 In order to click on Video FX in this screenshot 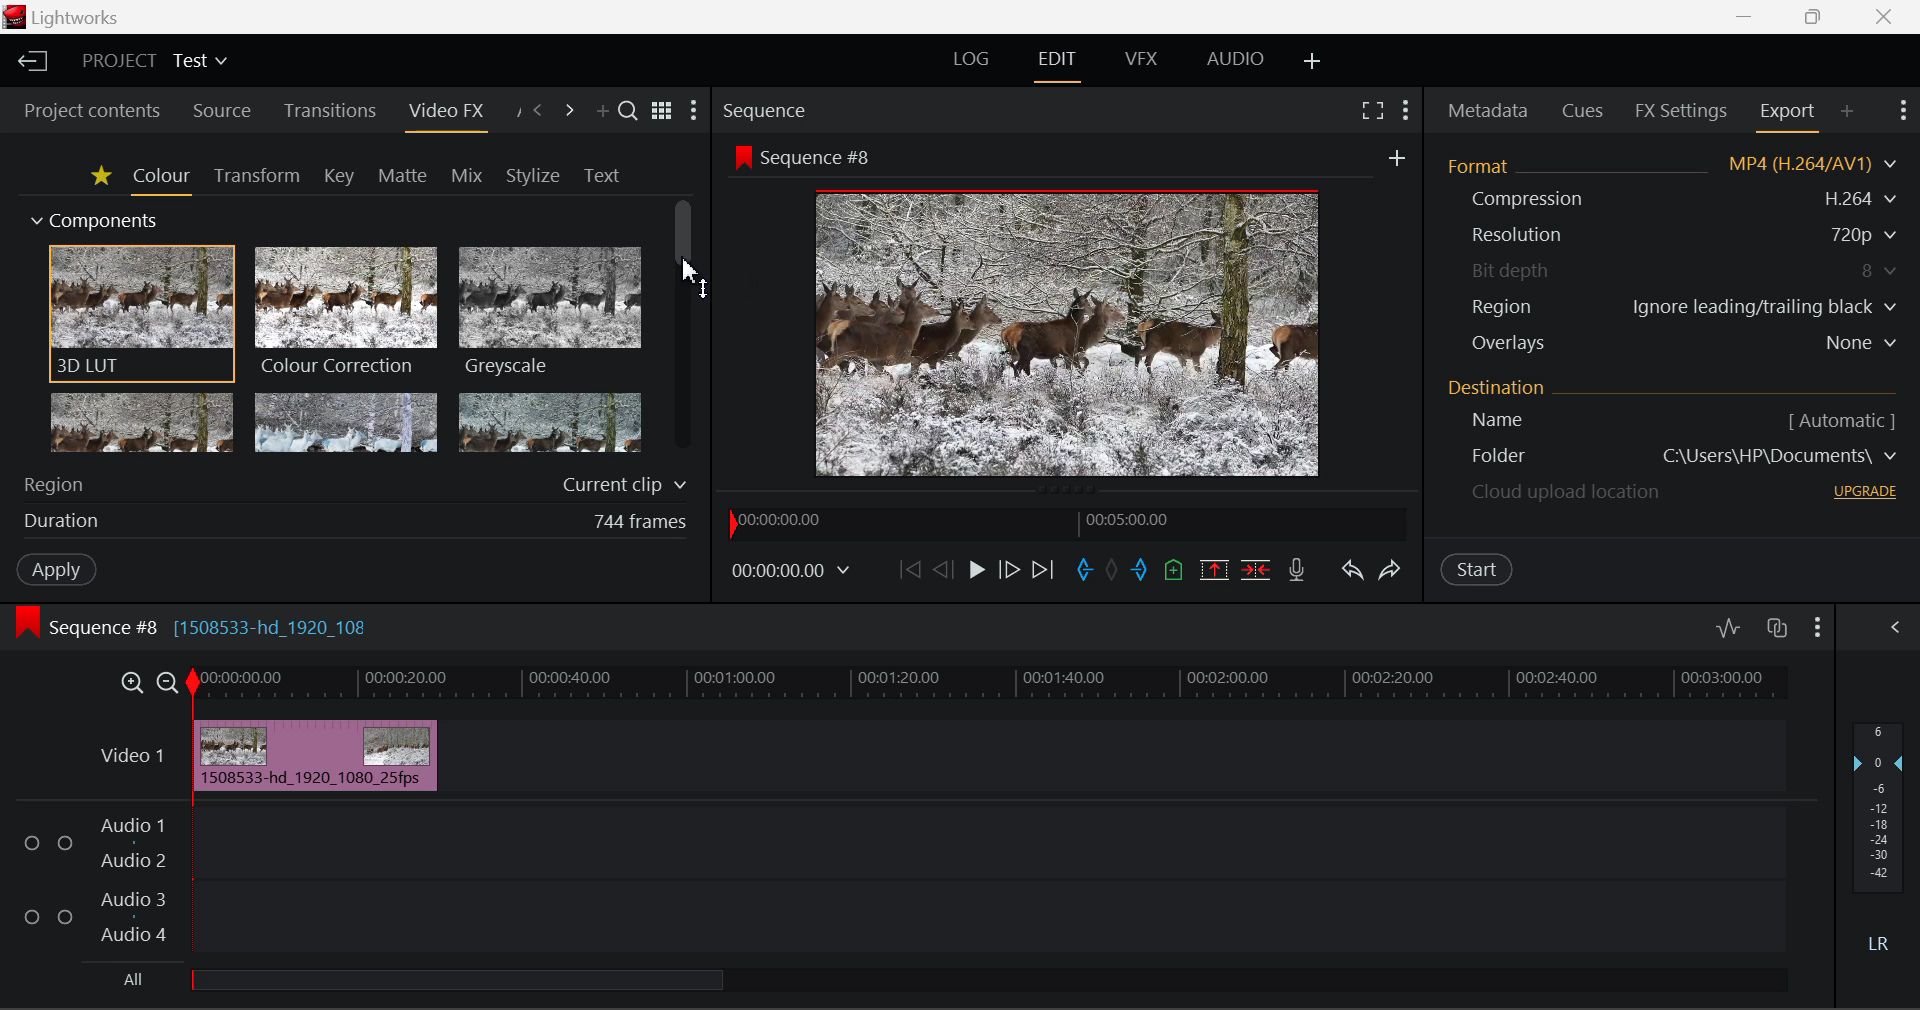, I will do `click(445, 117)`.